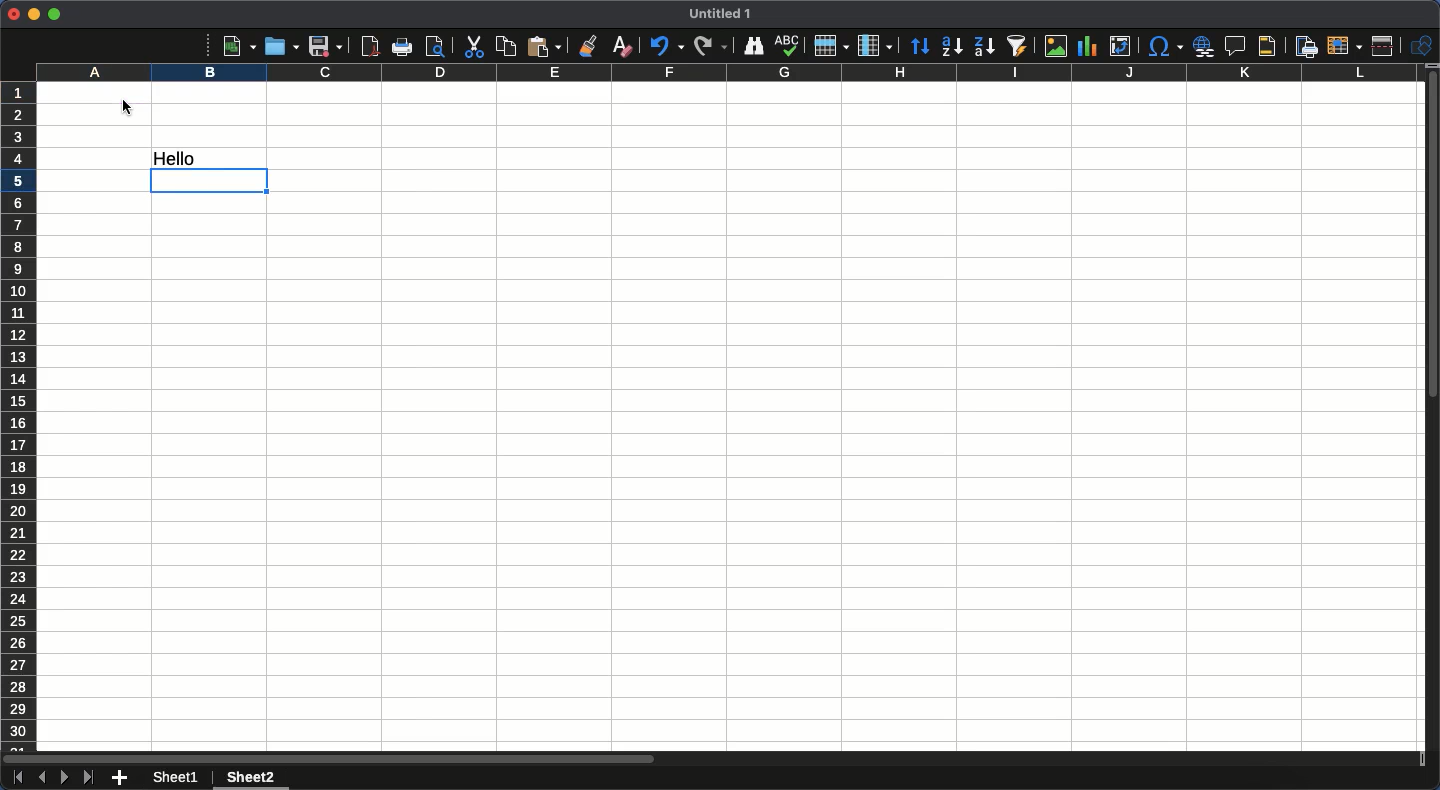  I want to click on Add new sheet, so click(120, 779).